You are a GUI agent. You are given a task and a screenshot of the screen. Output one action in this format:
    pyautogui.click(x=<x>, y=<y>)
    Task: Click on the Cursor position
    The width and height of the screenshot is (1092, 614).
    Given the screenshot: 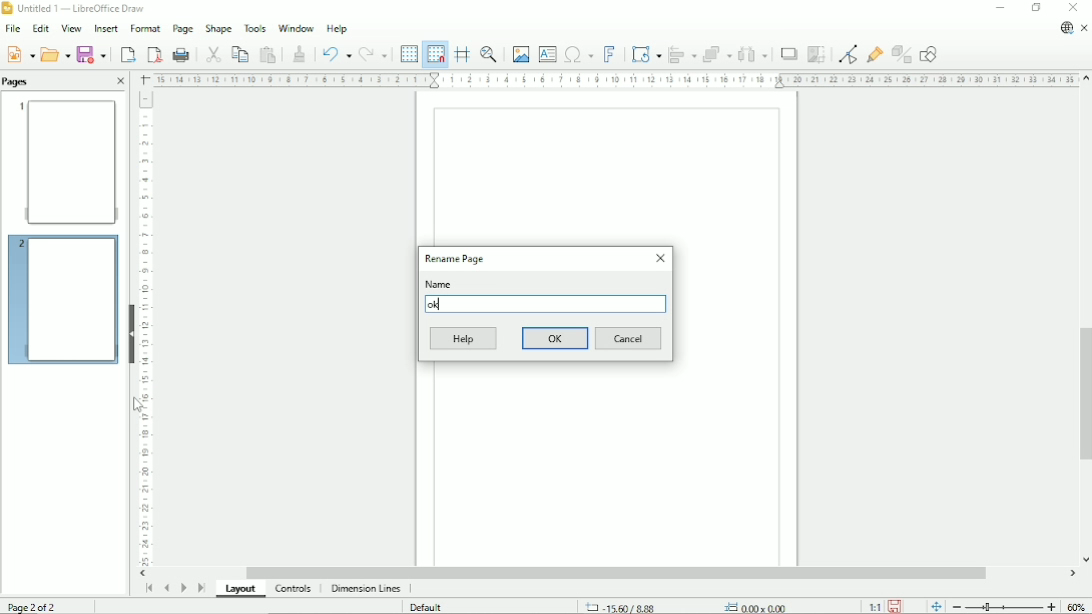 What is the action you would take?
    pyautogui.click(x=690, y=606)
    